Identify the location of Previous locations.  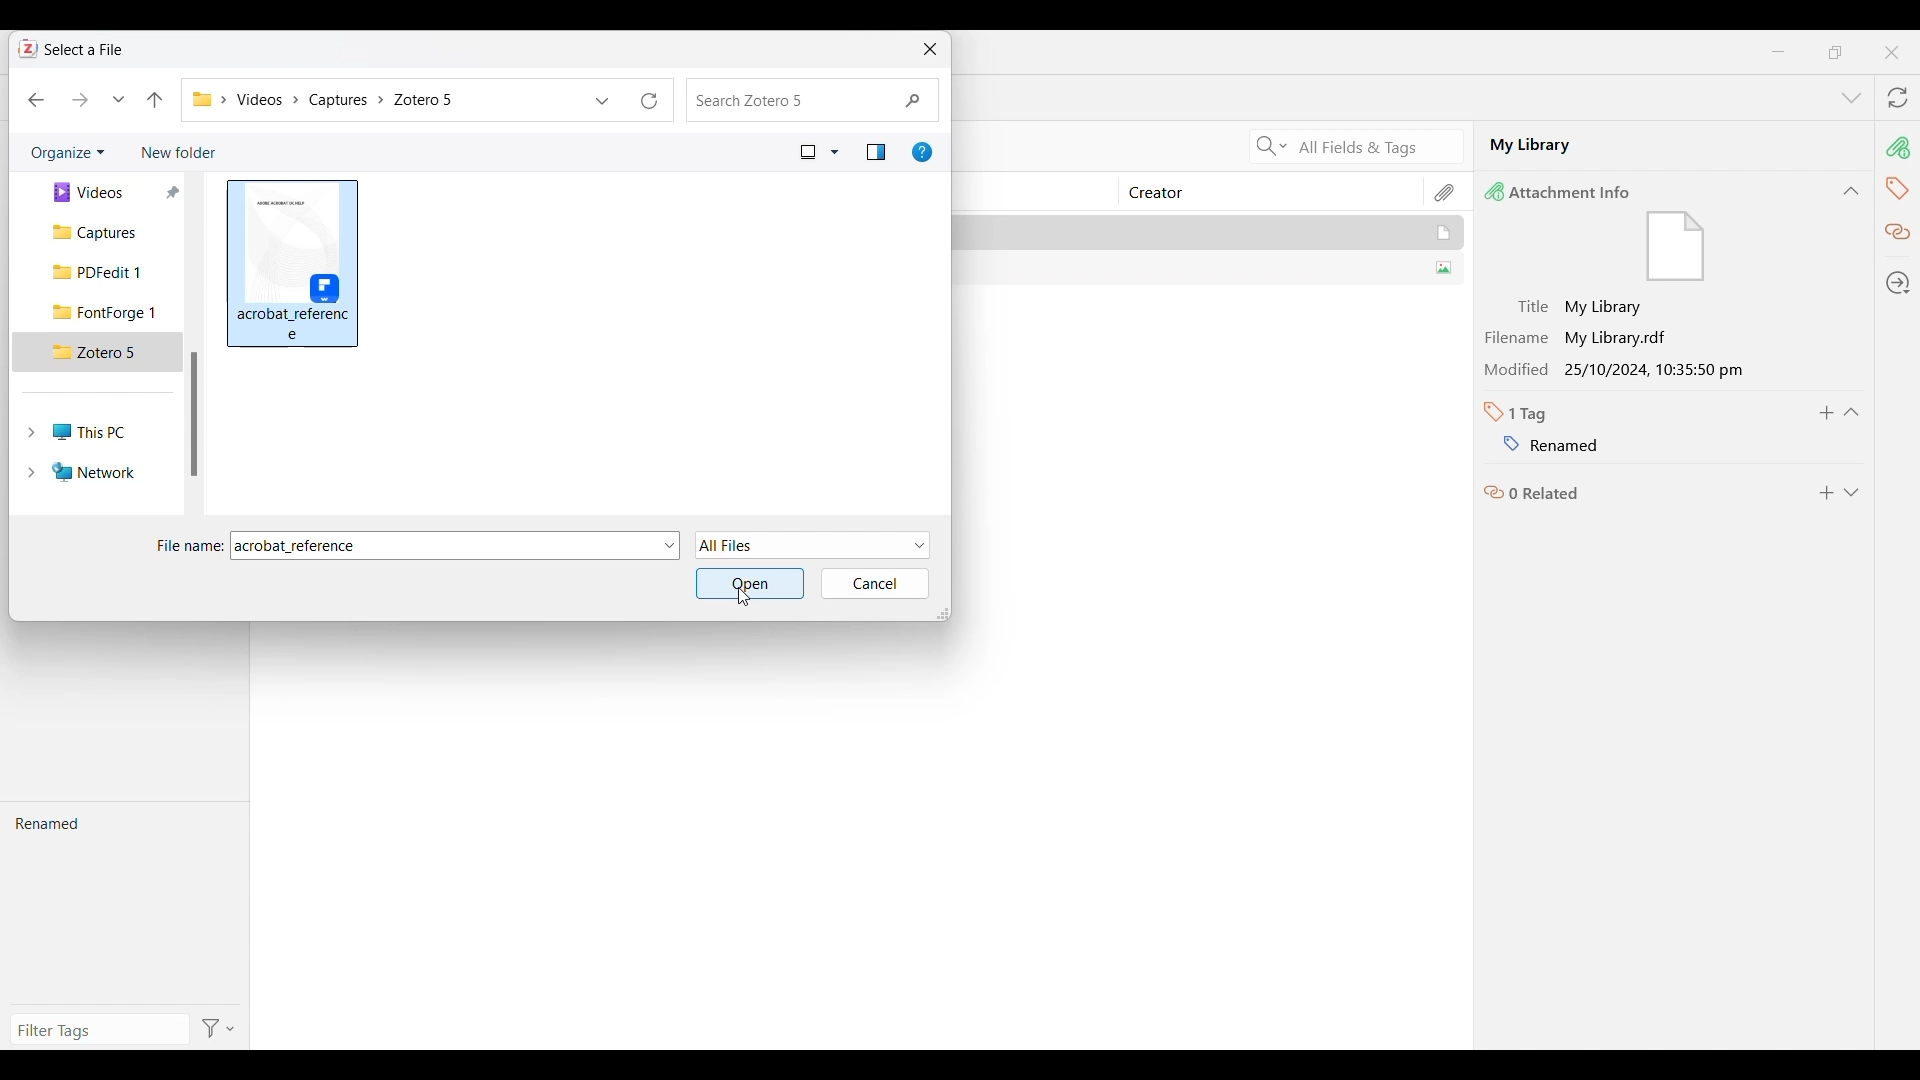
(603, 101).